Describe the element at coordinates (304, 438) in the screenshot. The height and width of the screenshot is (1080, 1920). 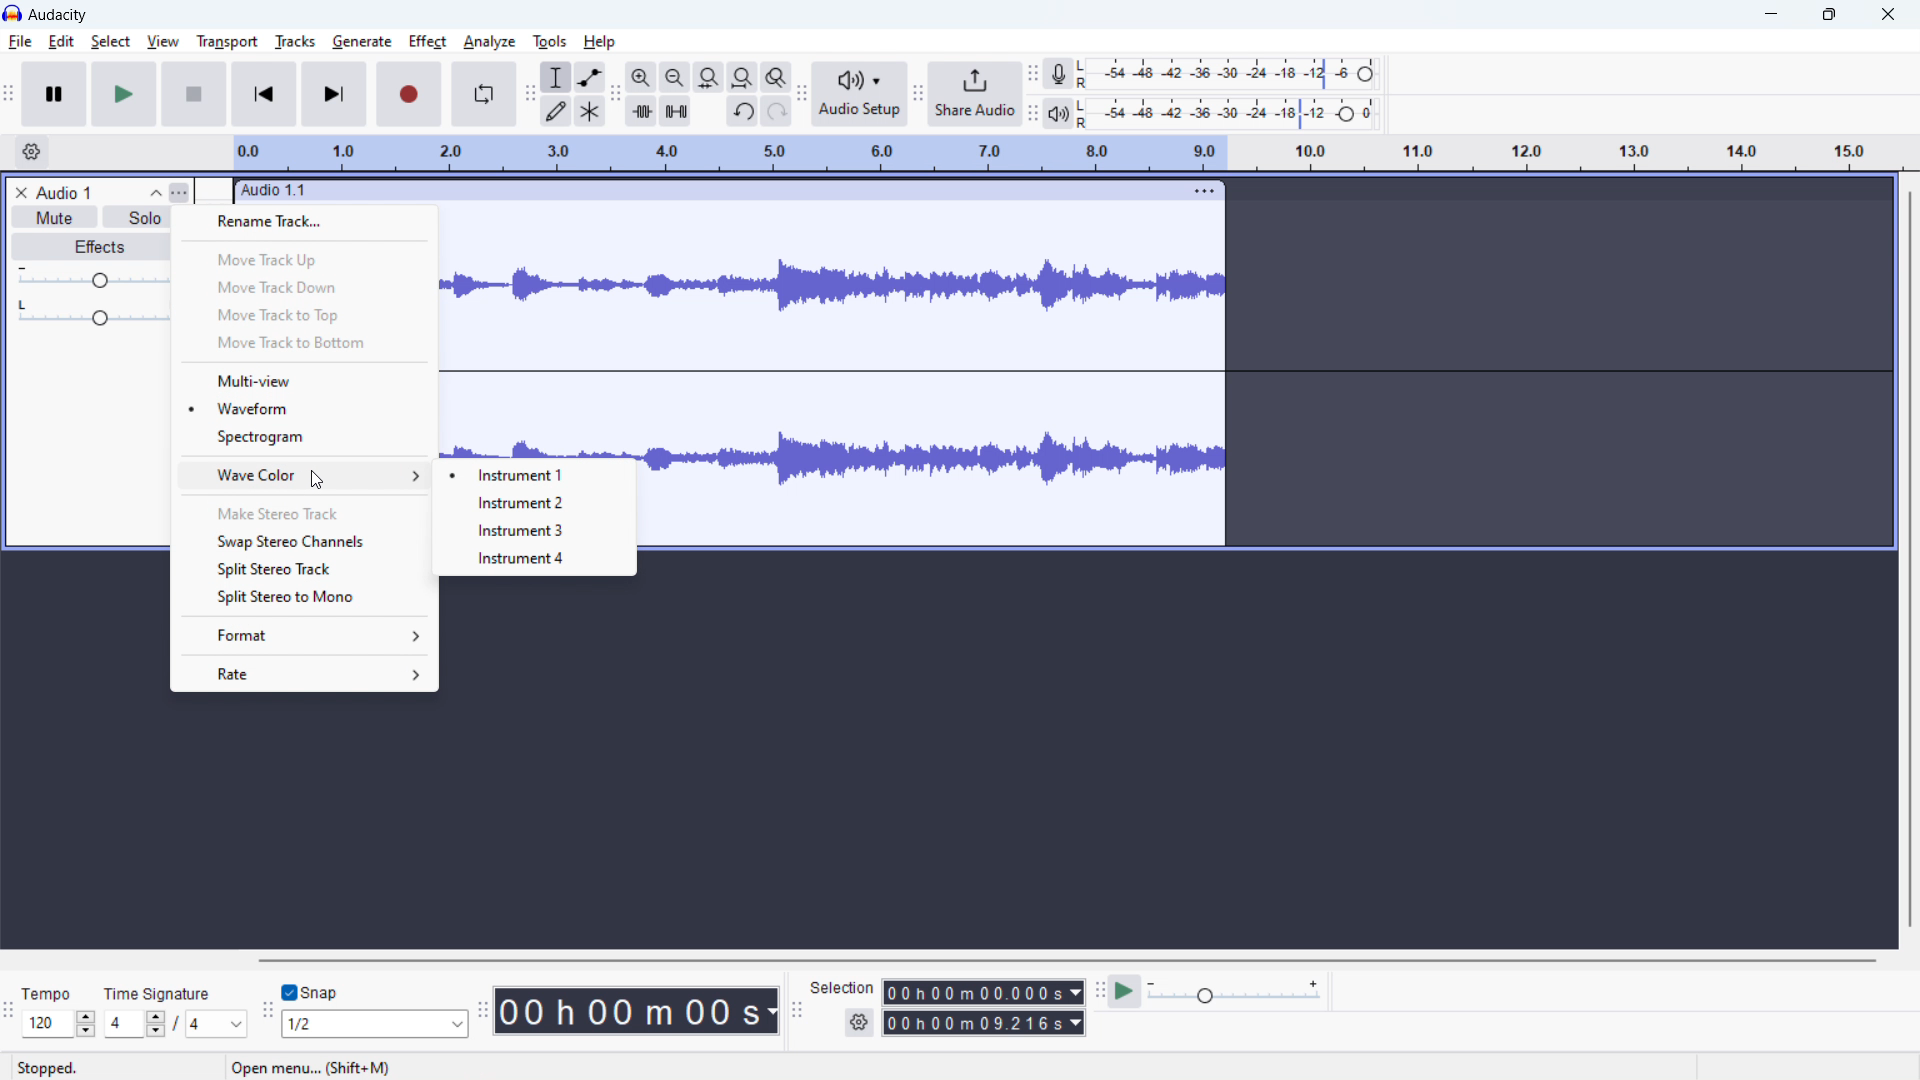
I see `spectogram` at that location.